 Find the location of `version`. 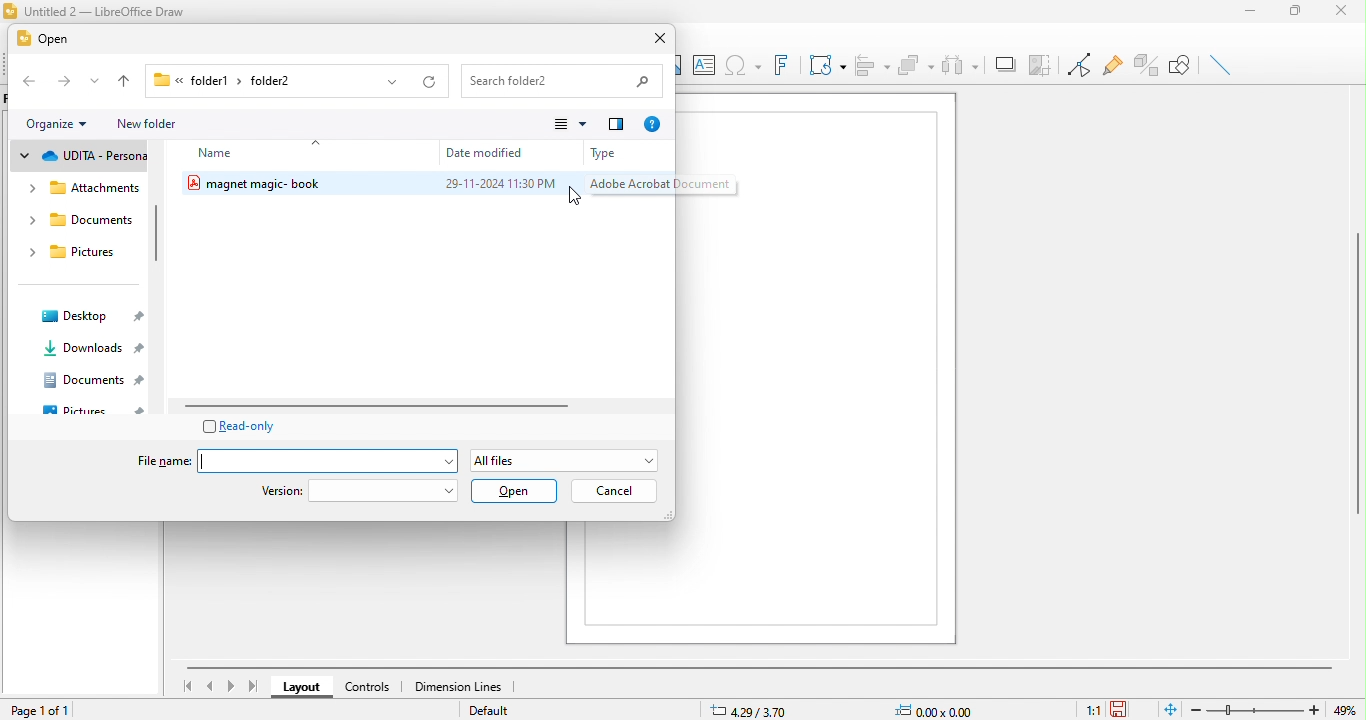

version is located at coordinates (360, 491).